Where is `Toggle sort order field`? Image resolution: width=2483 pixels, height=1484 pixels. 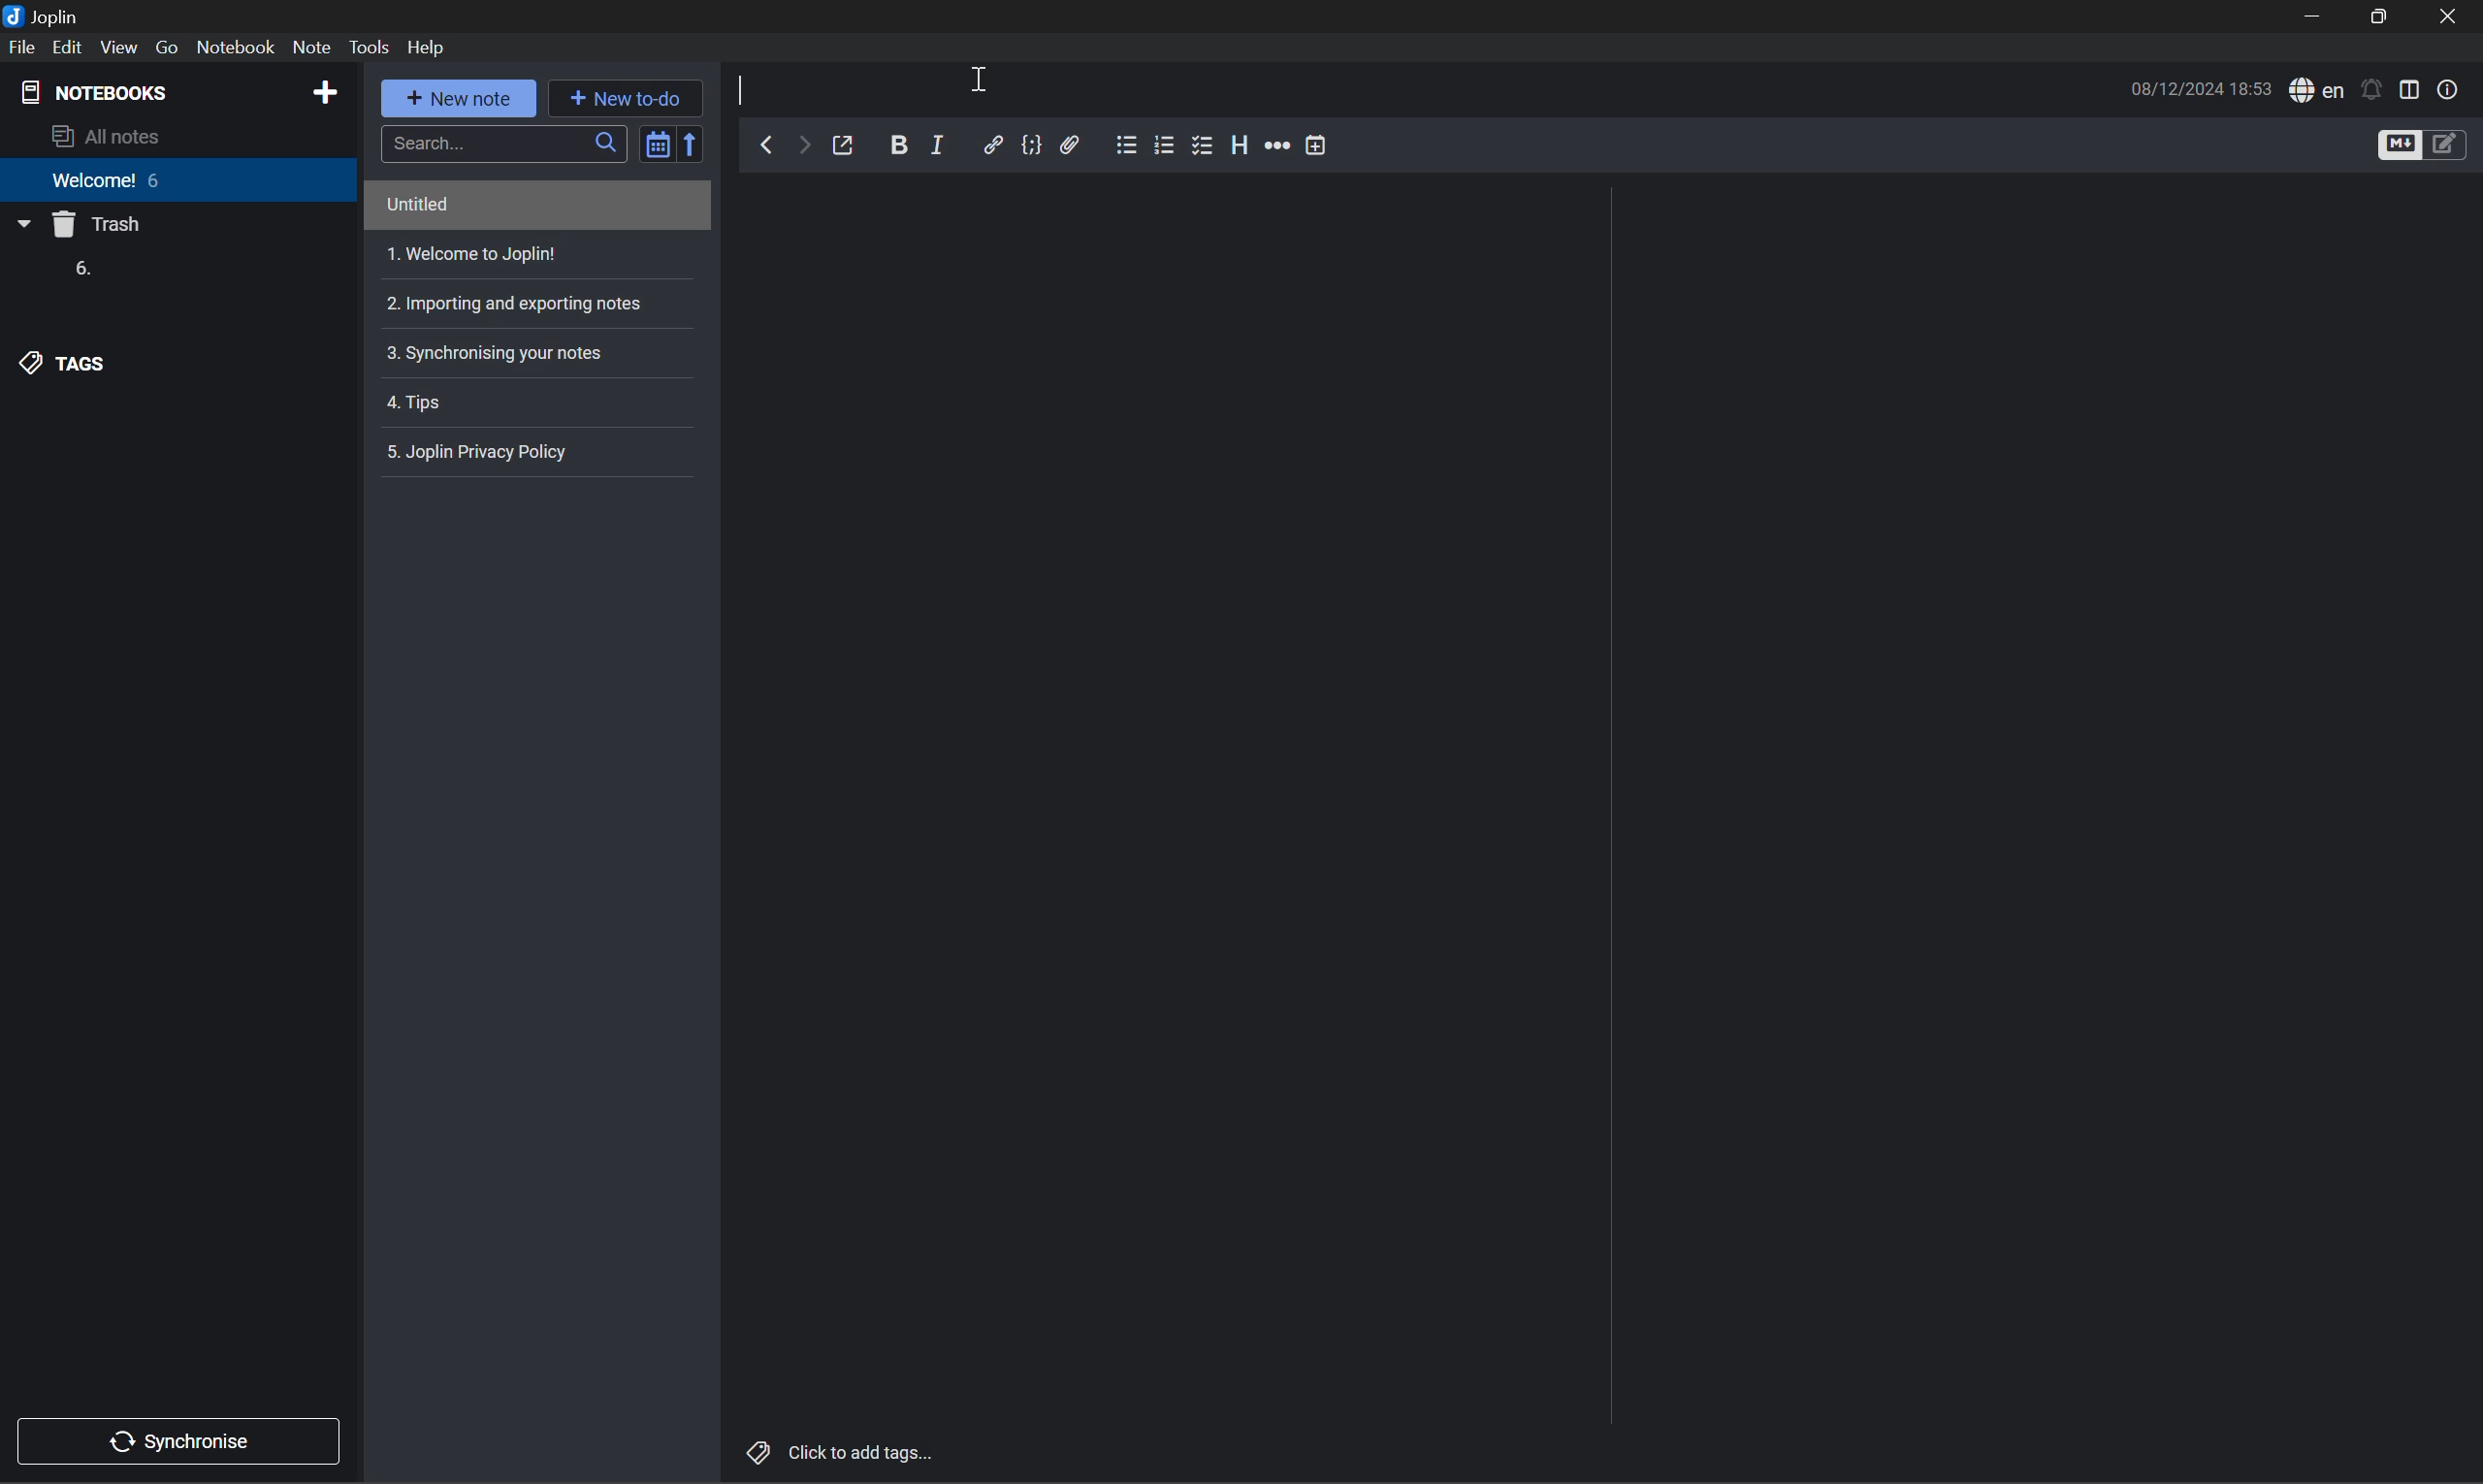
Toggle sort order field is located at coordinates (654, 141).